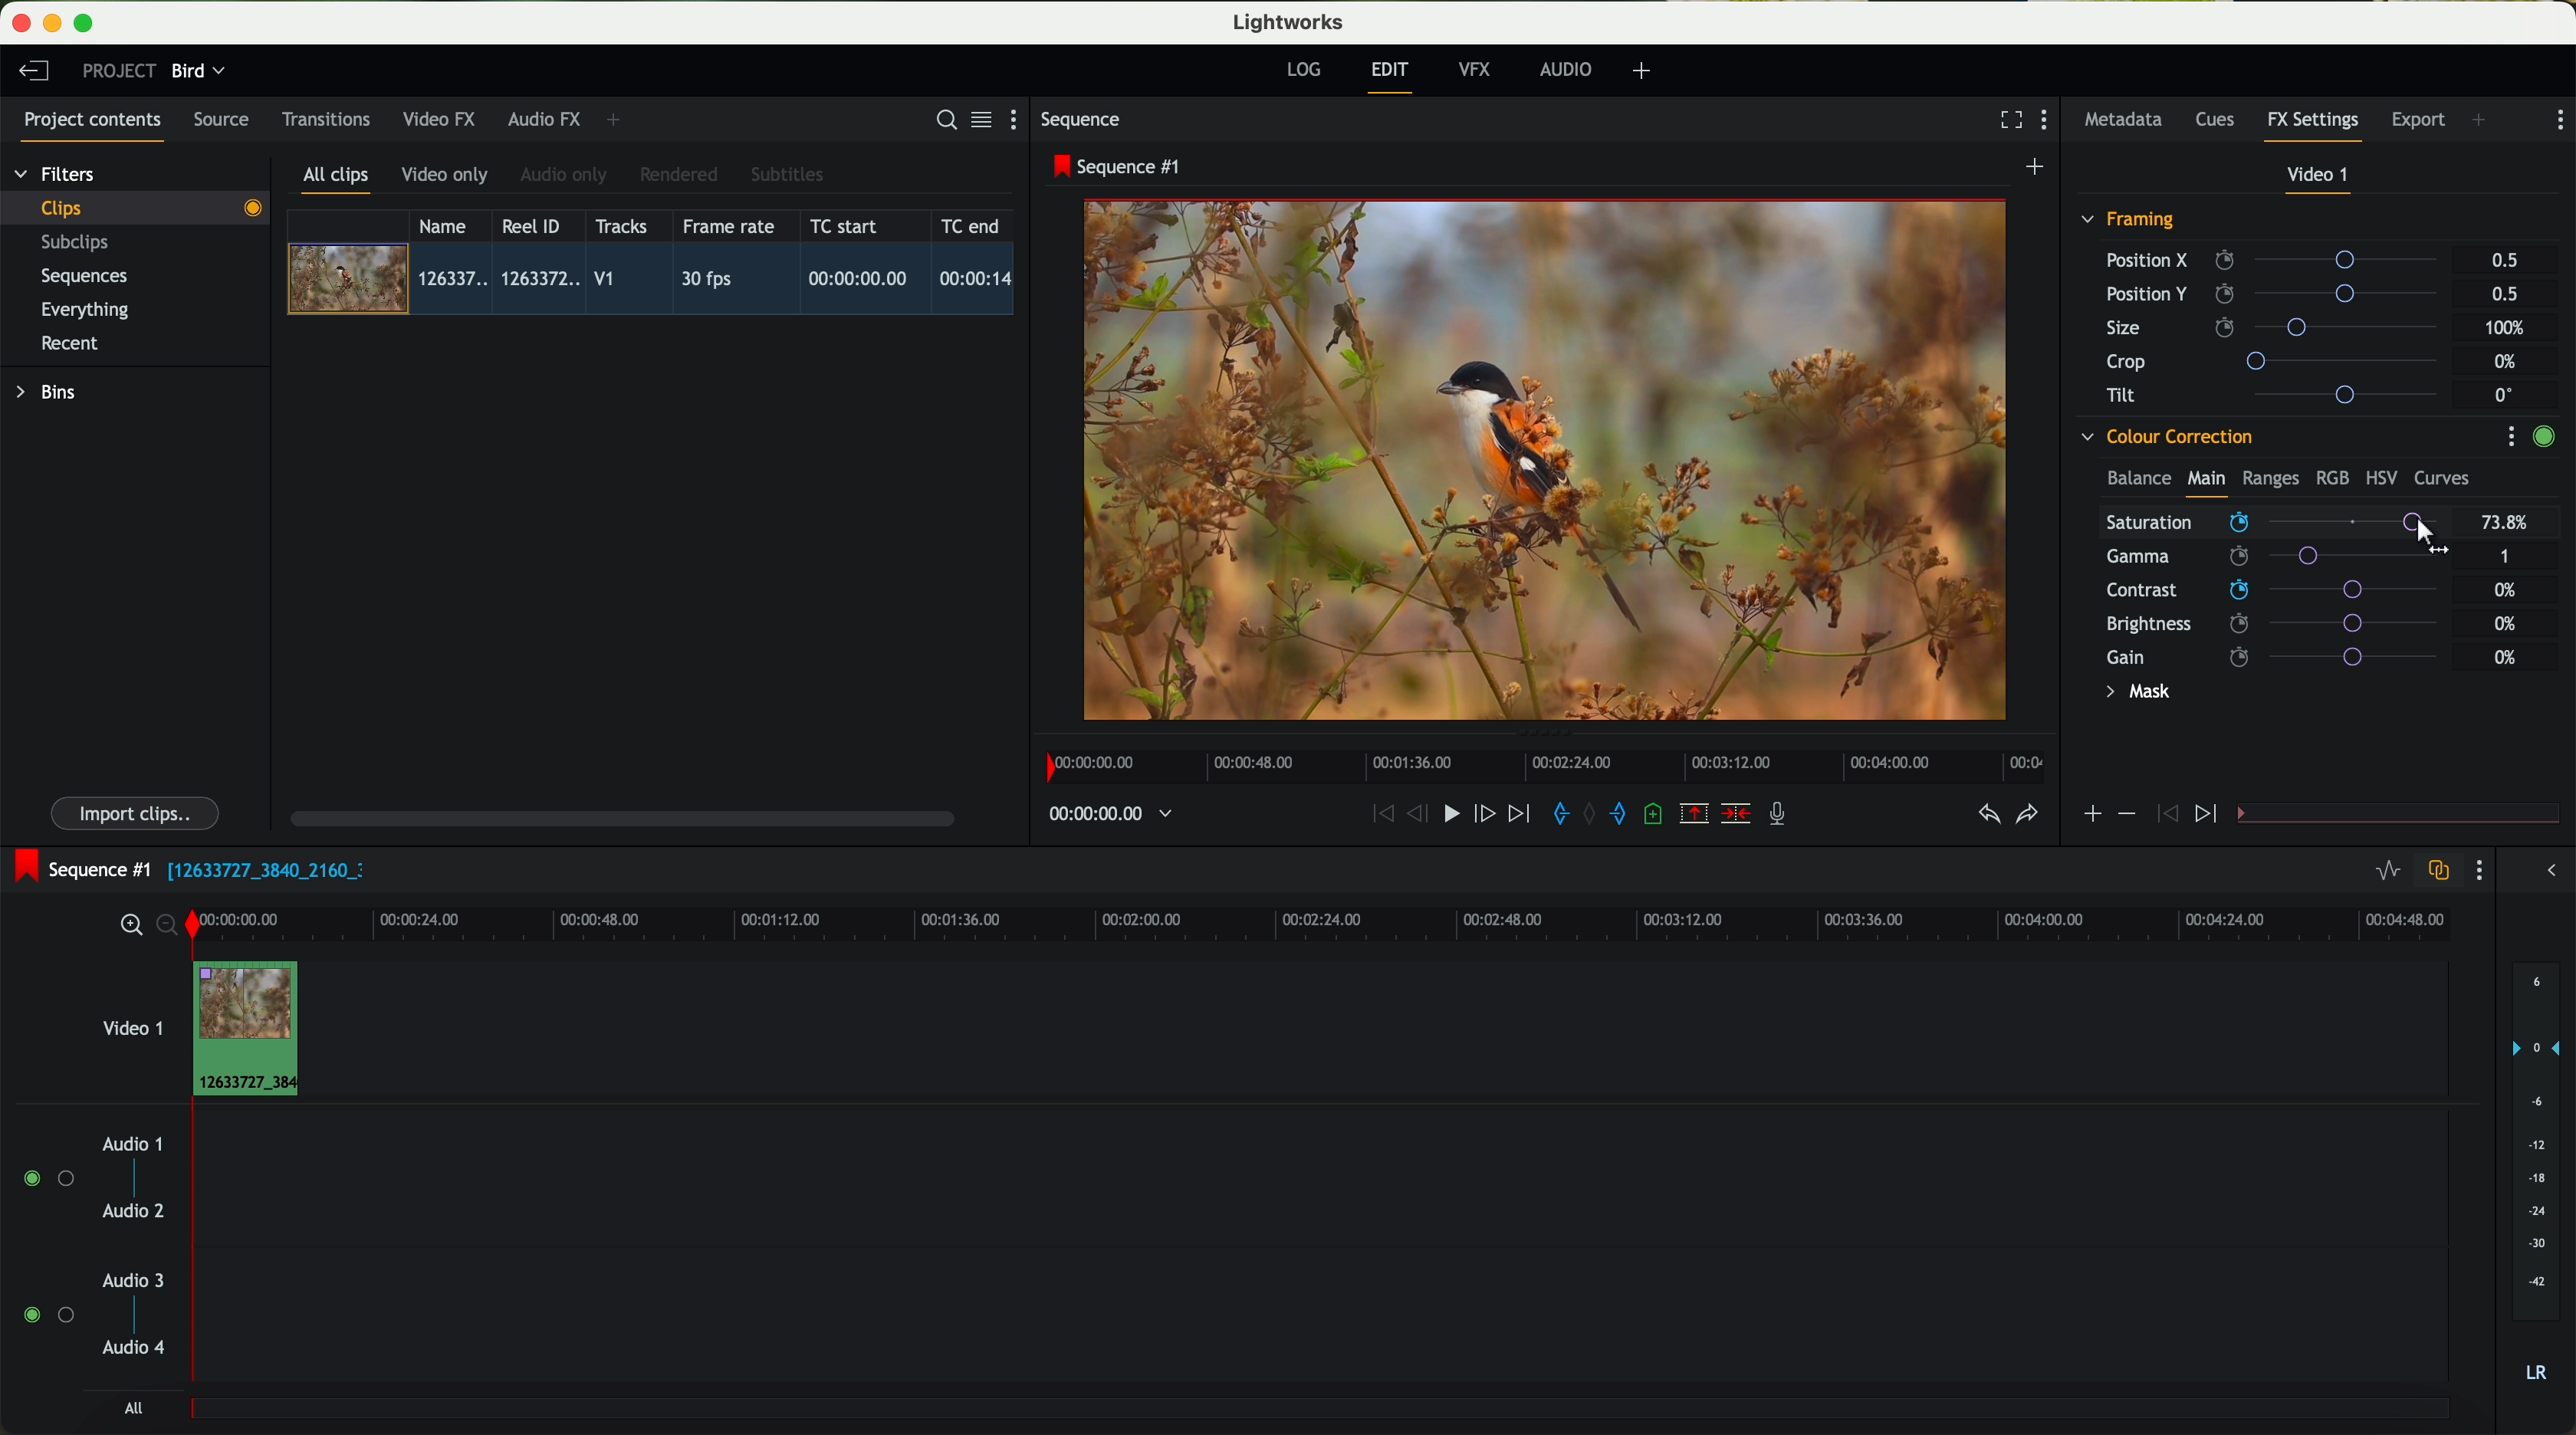 This screenshot has width=2576, height=1435. Describe the element at coordinates (86, 310) in the screenshot. I see `everything` at that location.